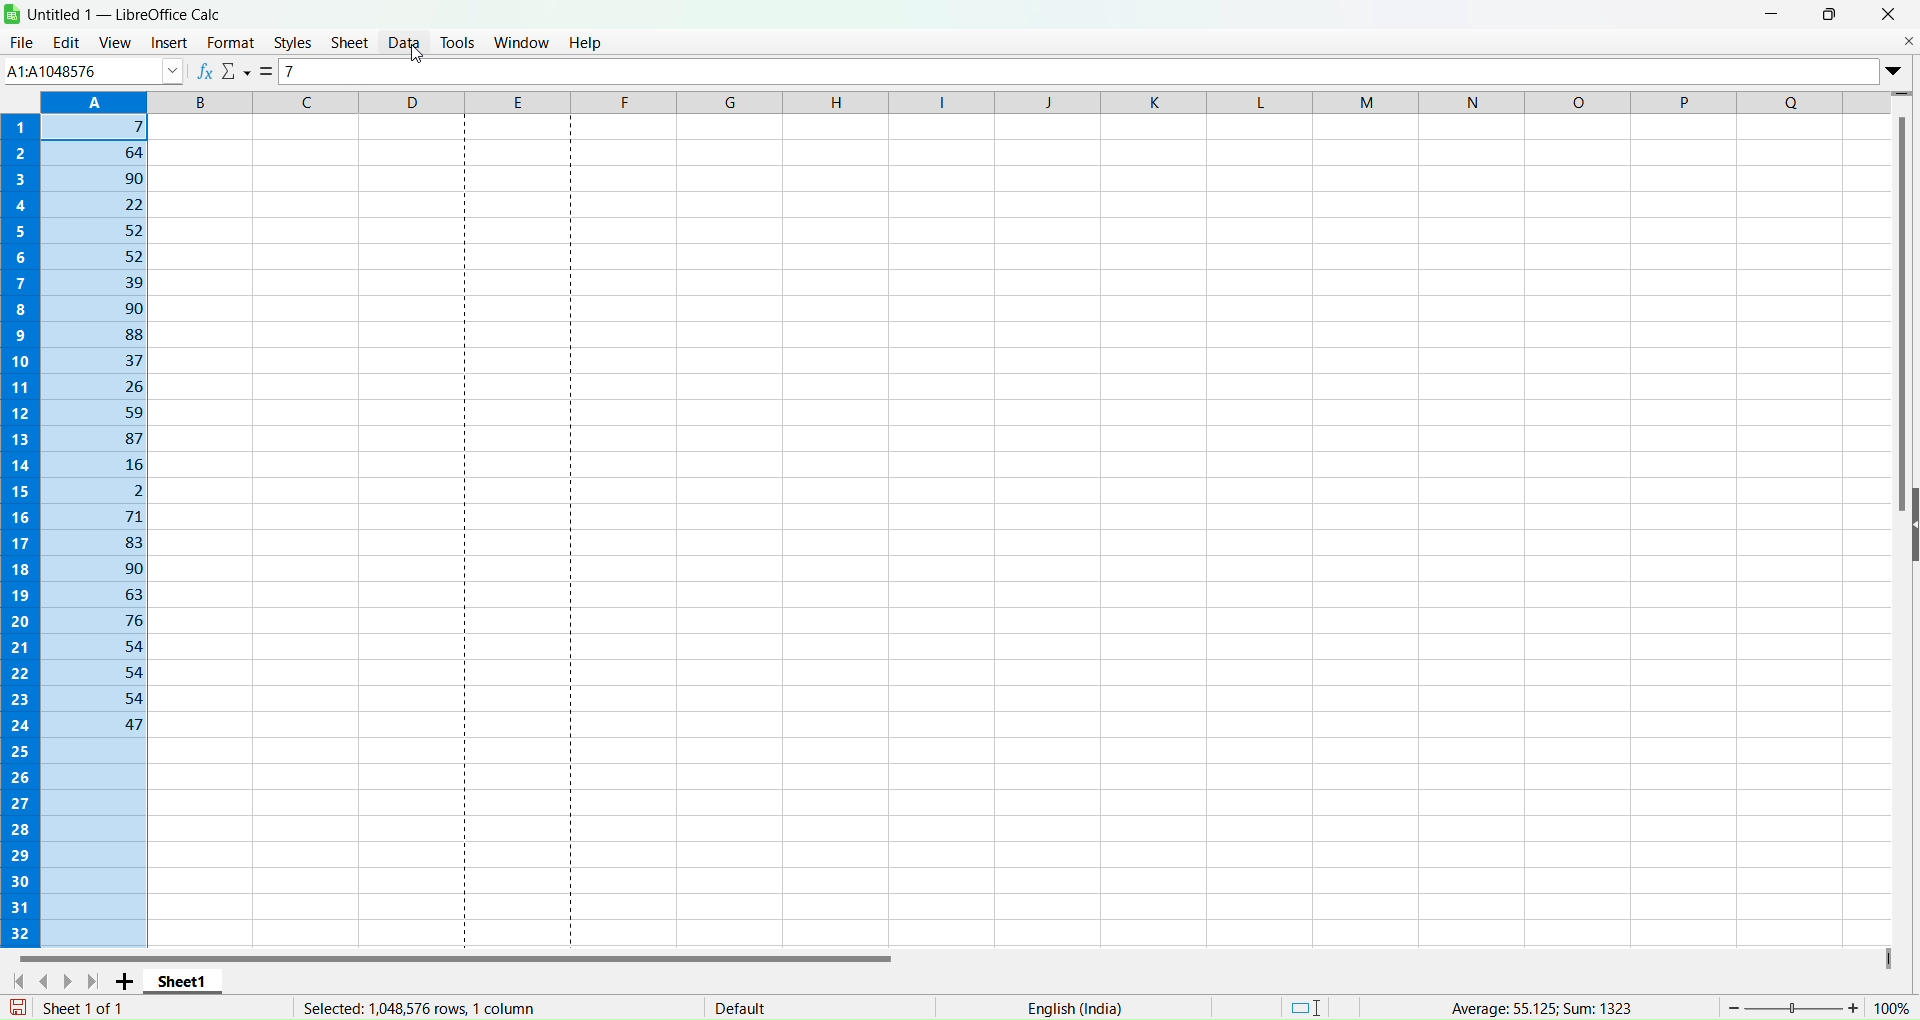 This screenshot has width=1920, height=1020. What do you see at coordinates (73, 981) in the screenshot?
I see `Next` at bounding box center [73, 981].